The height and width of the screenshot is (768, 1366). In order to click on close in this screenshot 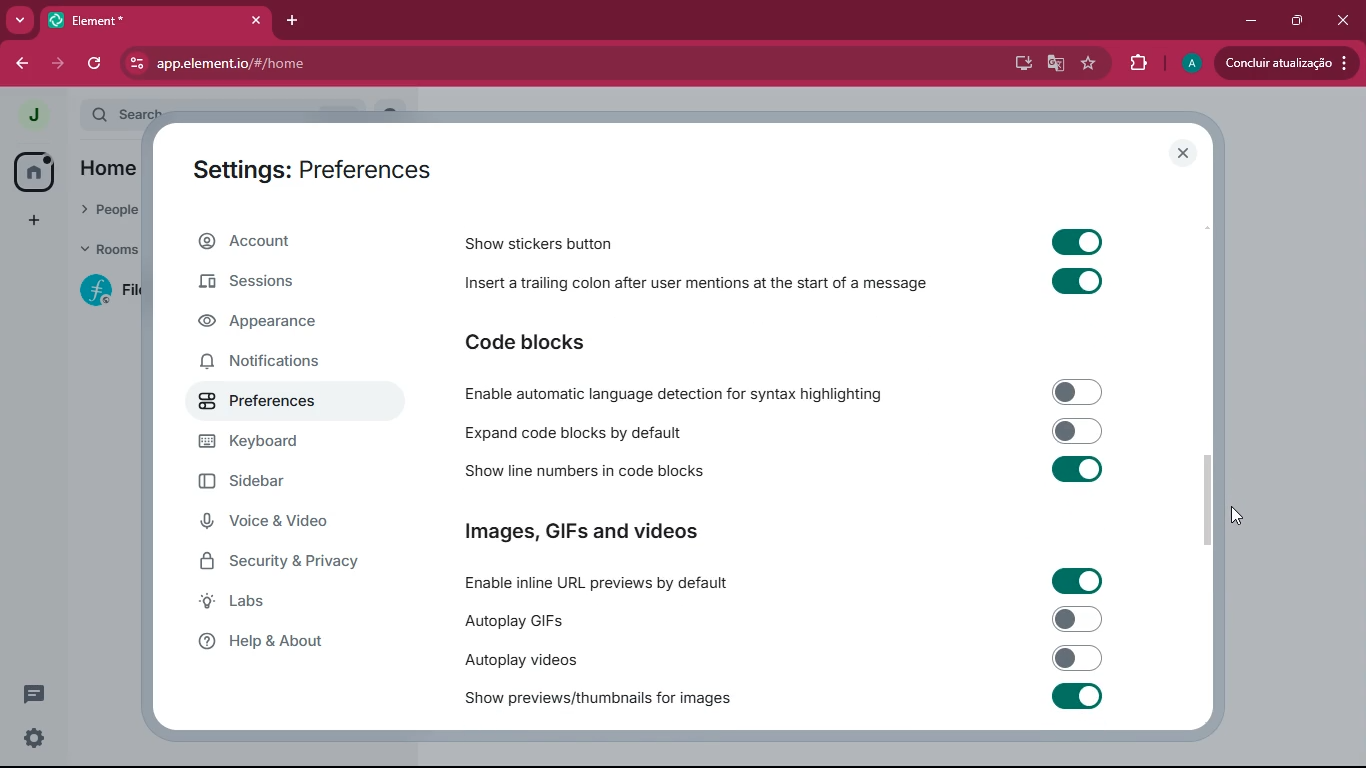, I will do `click(1184, 153)`.